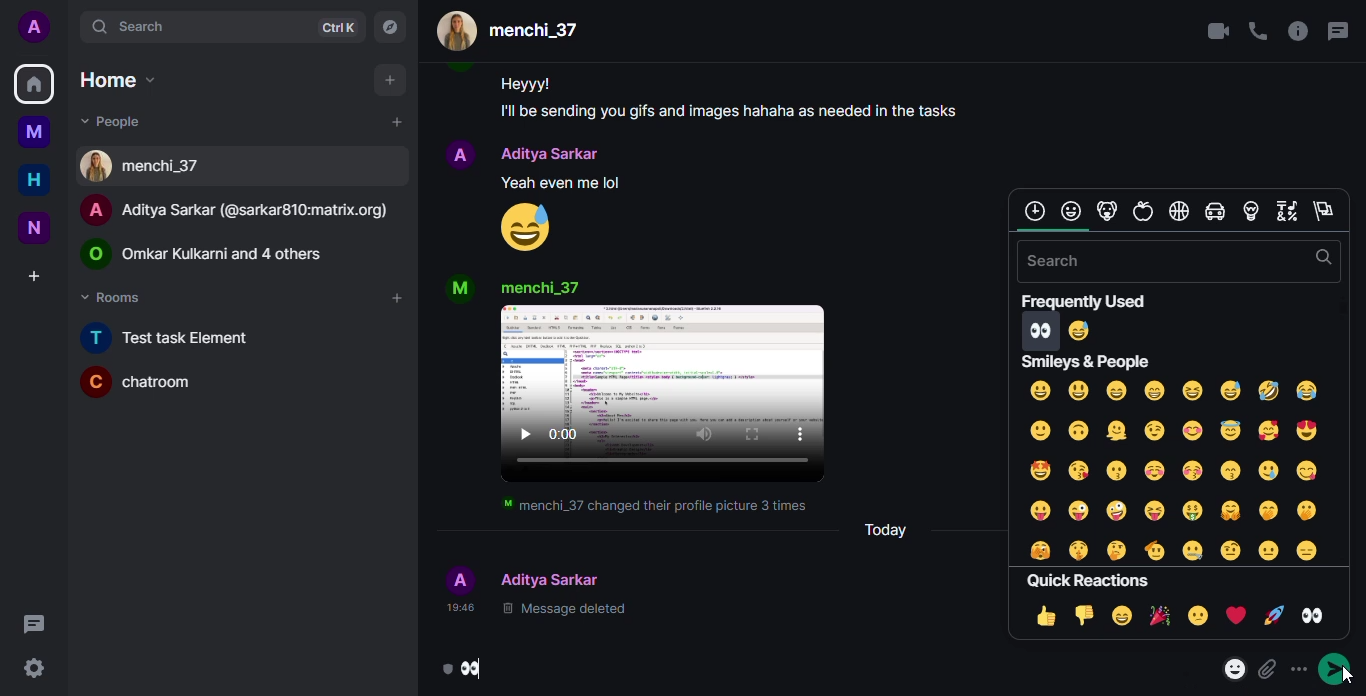  What do you see at coordinates (1093, 580) in the screenshot?
I see `eyes` at bounding box center [1093, 580].